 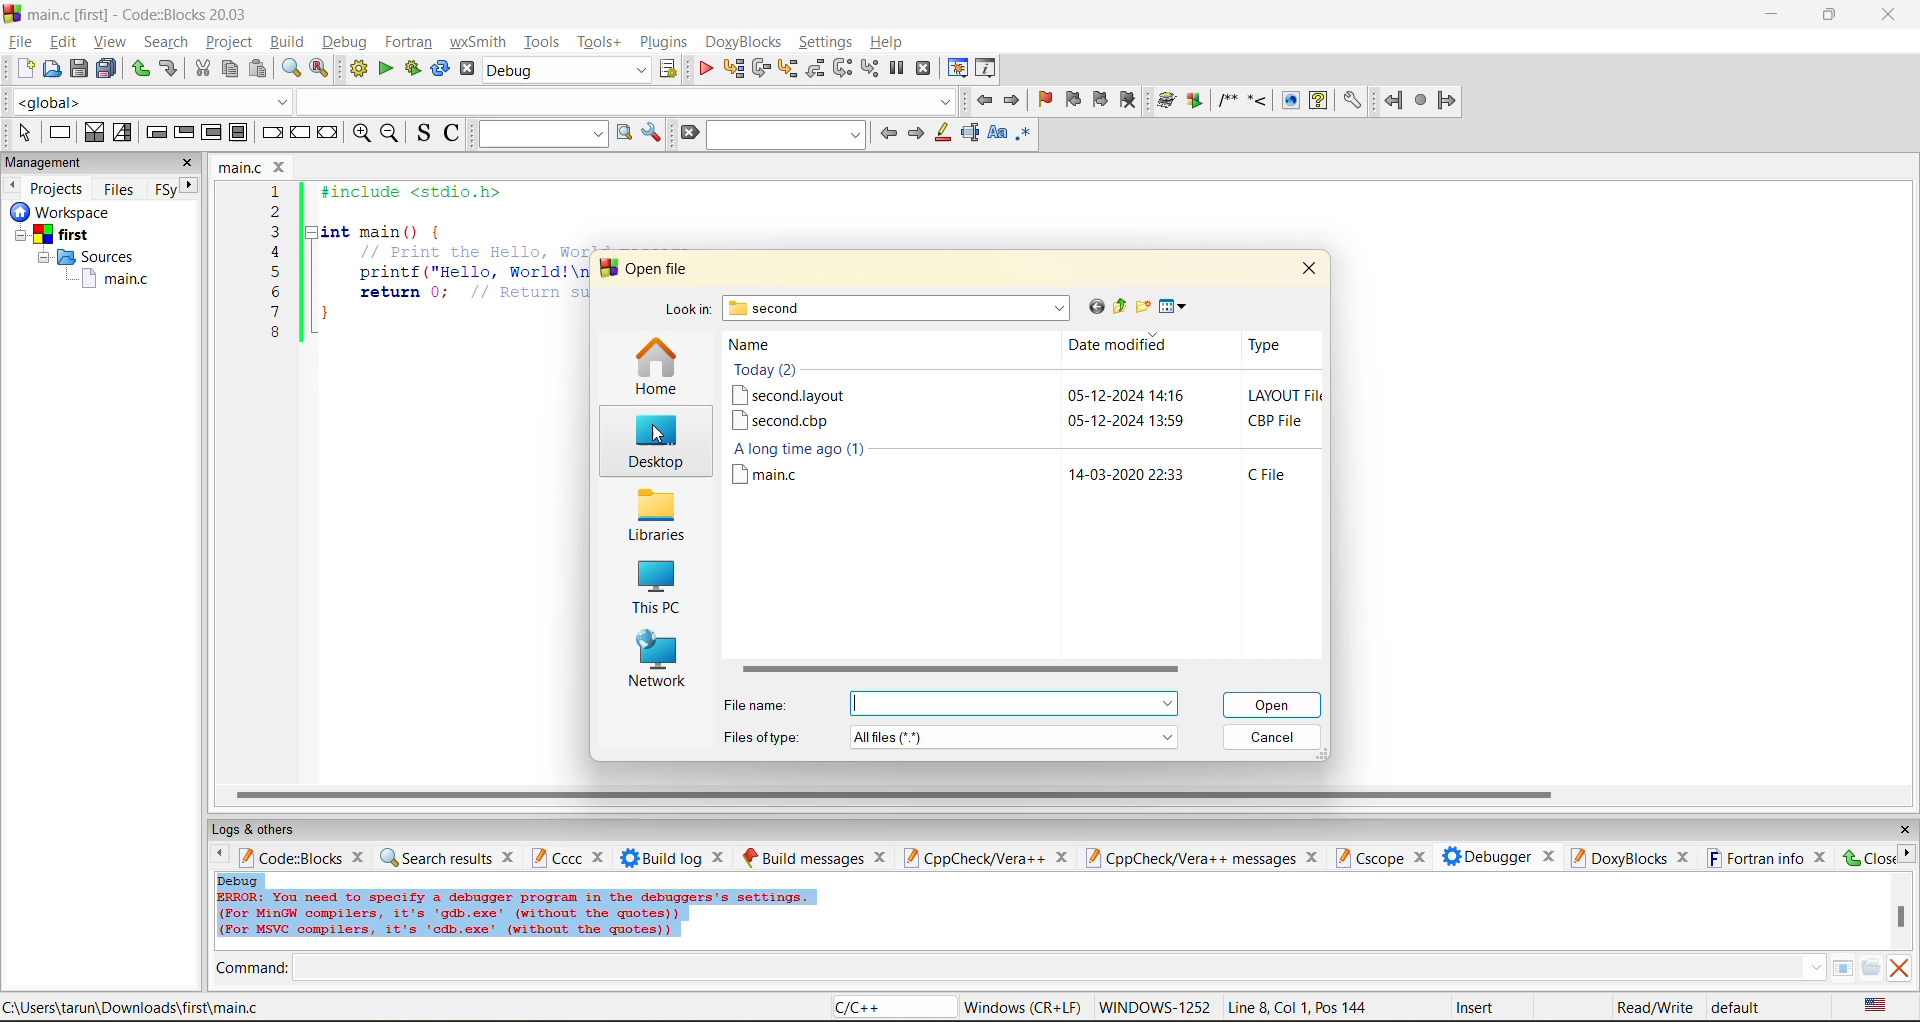 I want to click on 8, so click(x=275, y=333).